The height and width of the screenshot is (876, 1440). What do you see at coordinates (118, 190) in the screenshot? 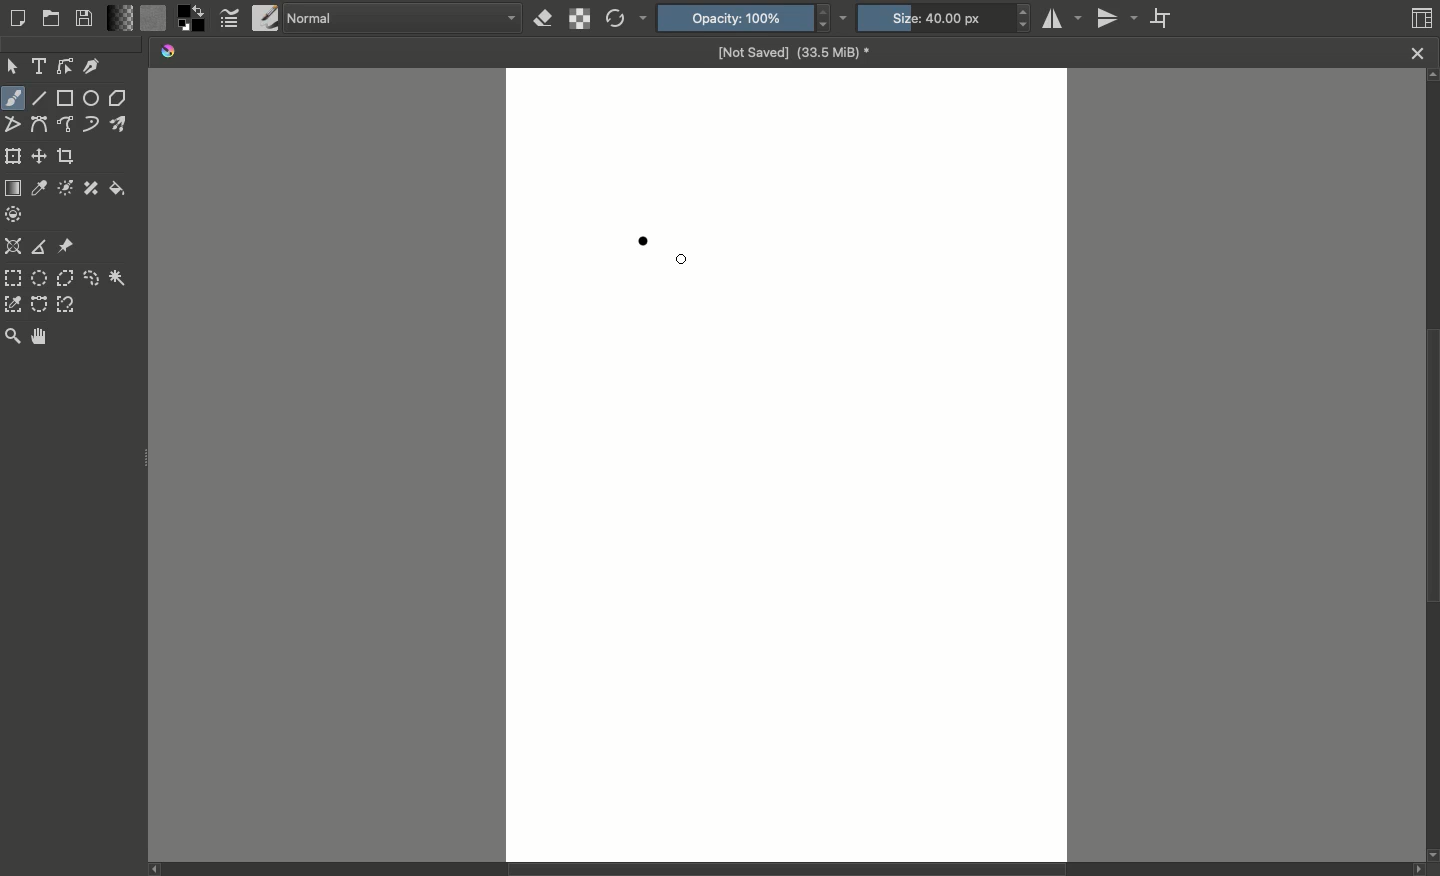
I see `Fil` at bounding box center [118, 190].